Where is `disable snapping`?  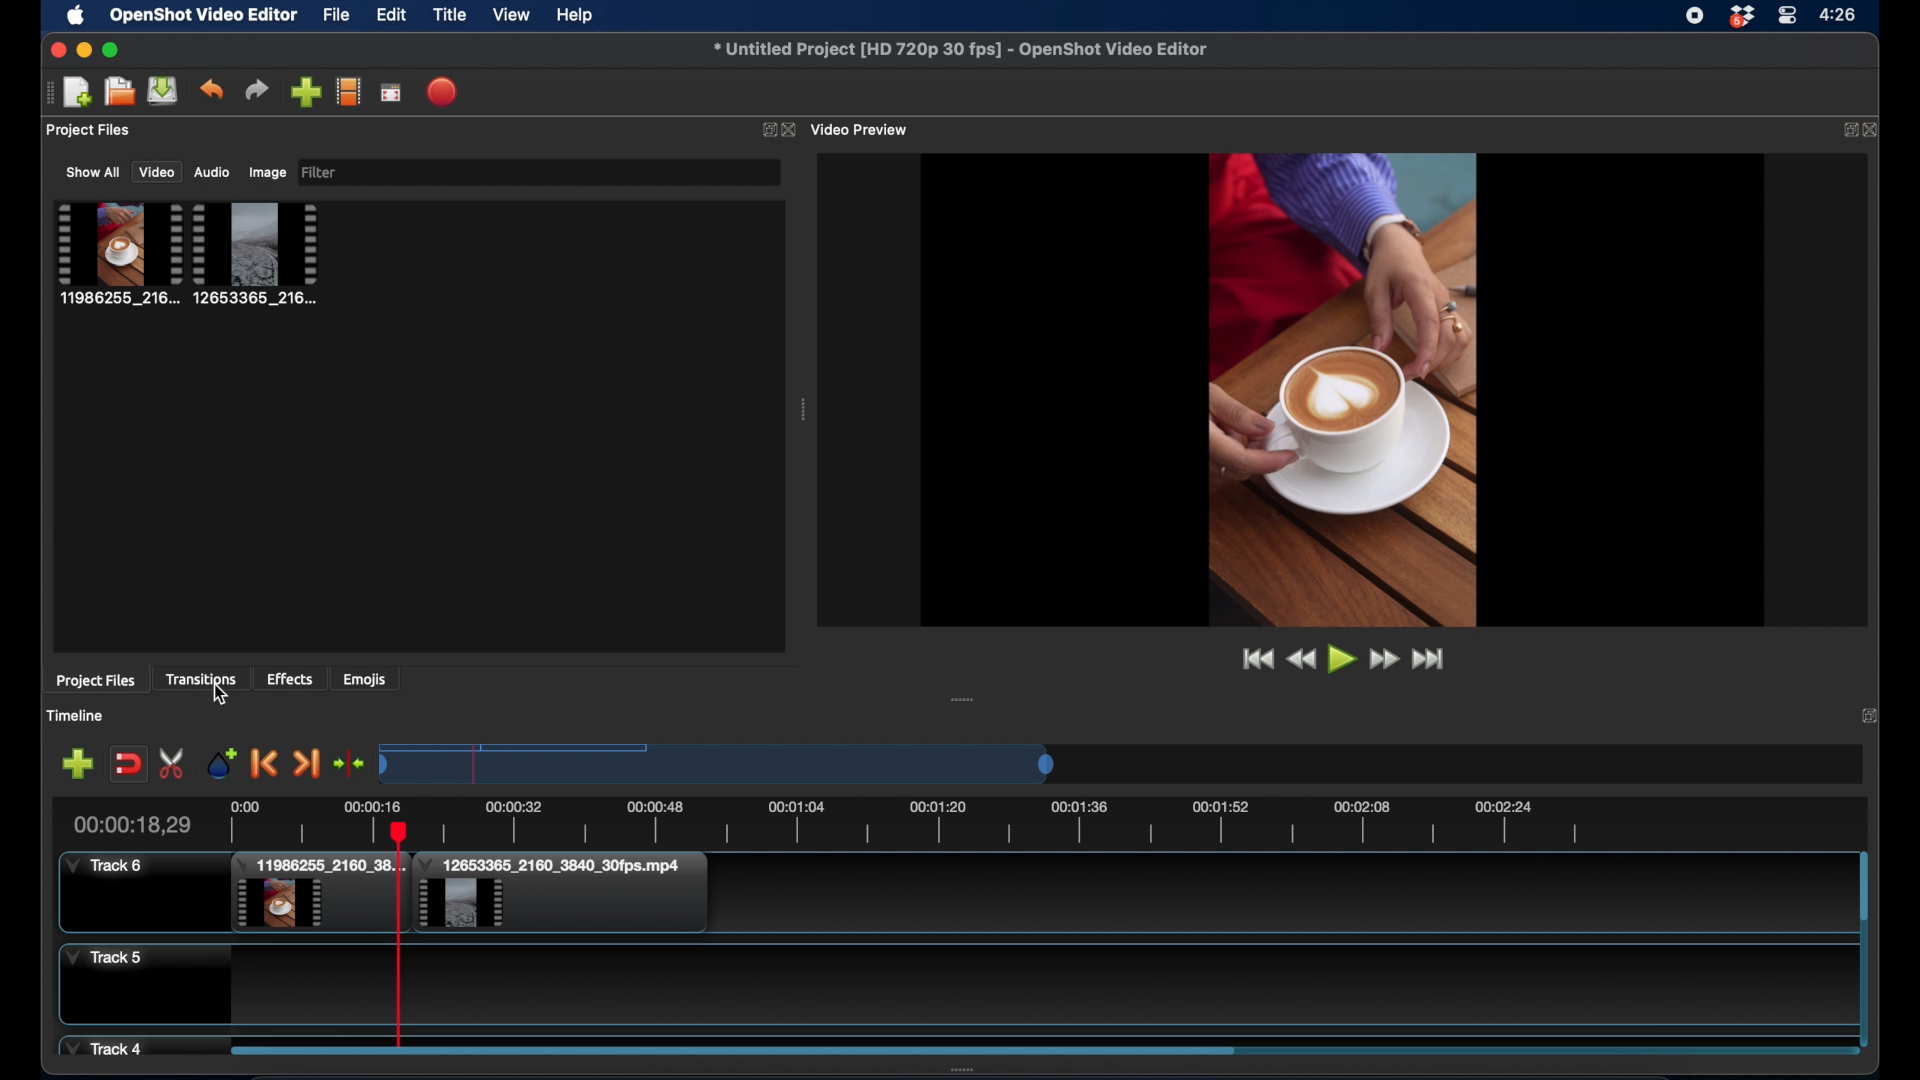
disable snapping is located at coordinates (128, 762).